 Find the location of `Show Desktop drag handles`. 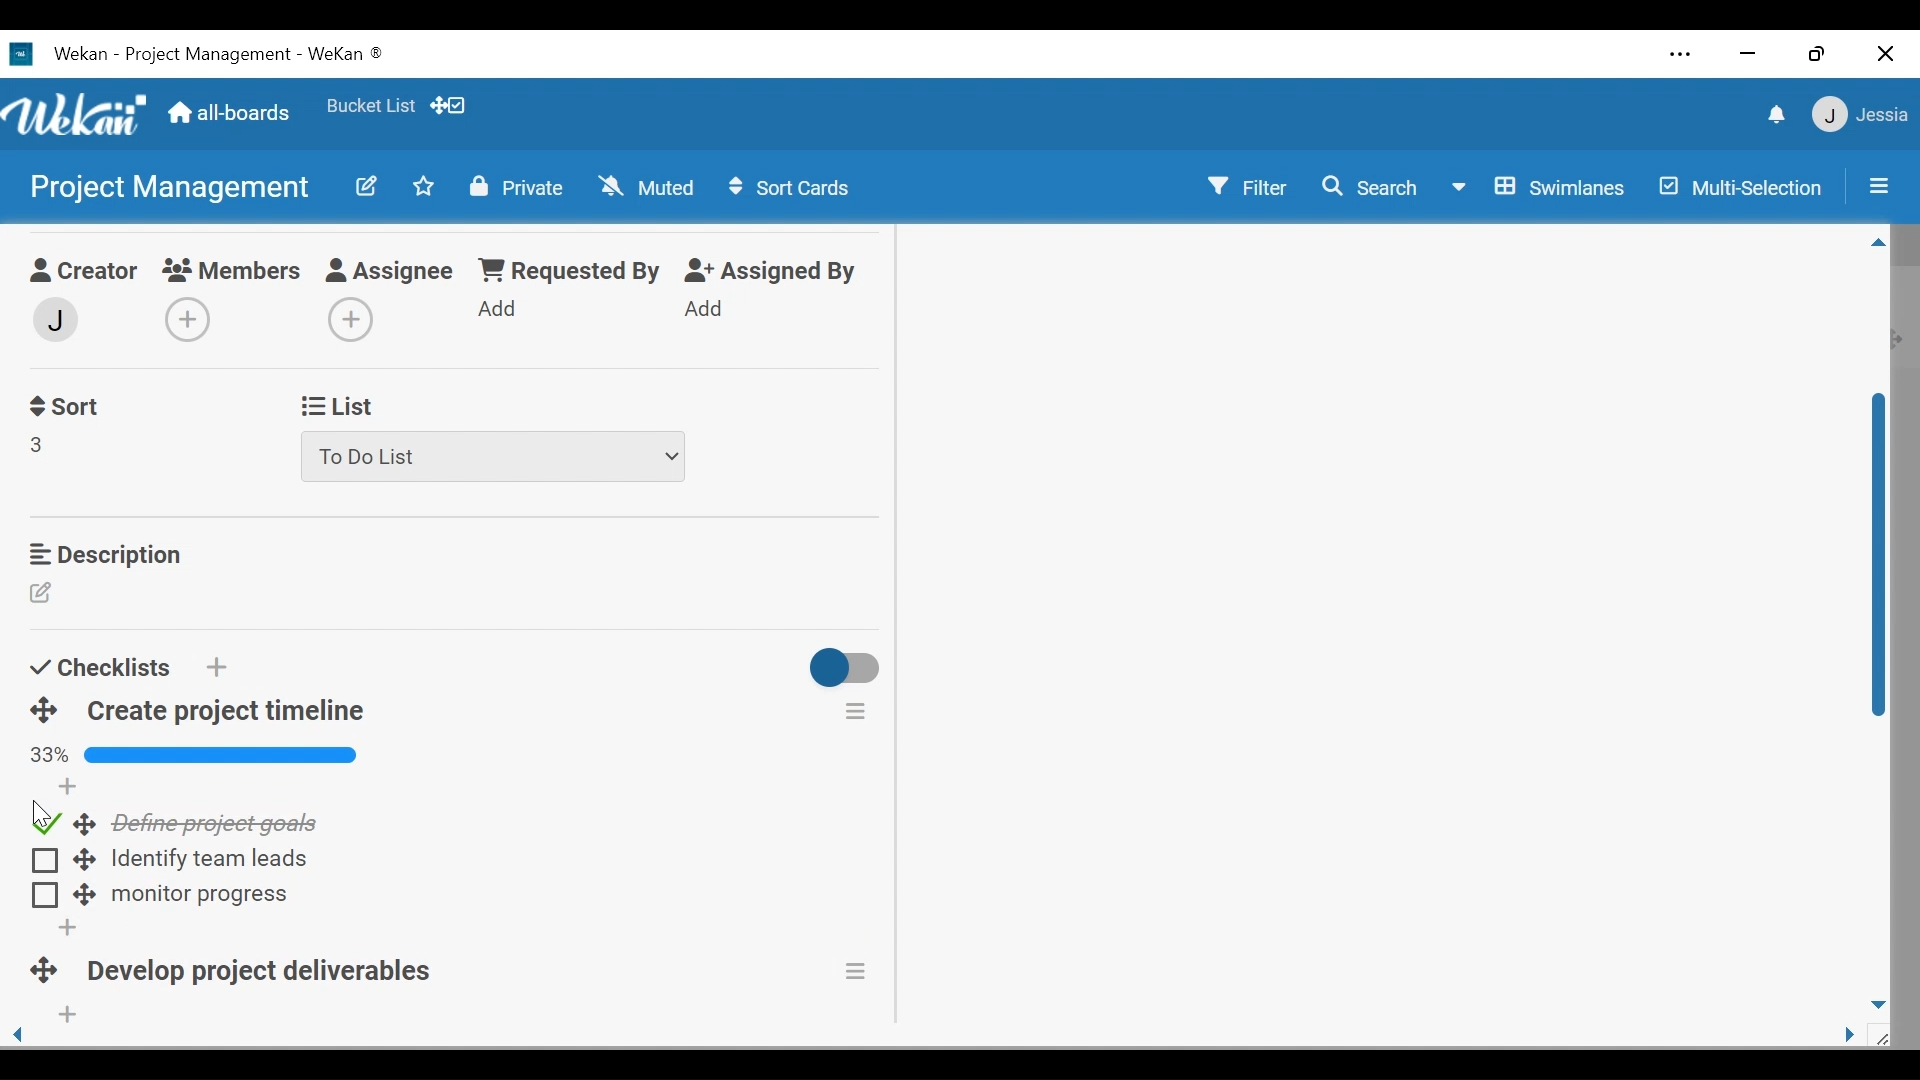

Show Desktop drag handles is located at coordinates (449, 106).